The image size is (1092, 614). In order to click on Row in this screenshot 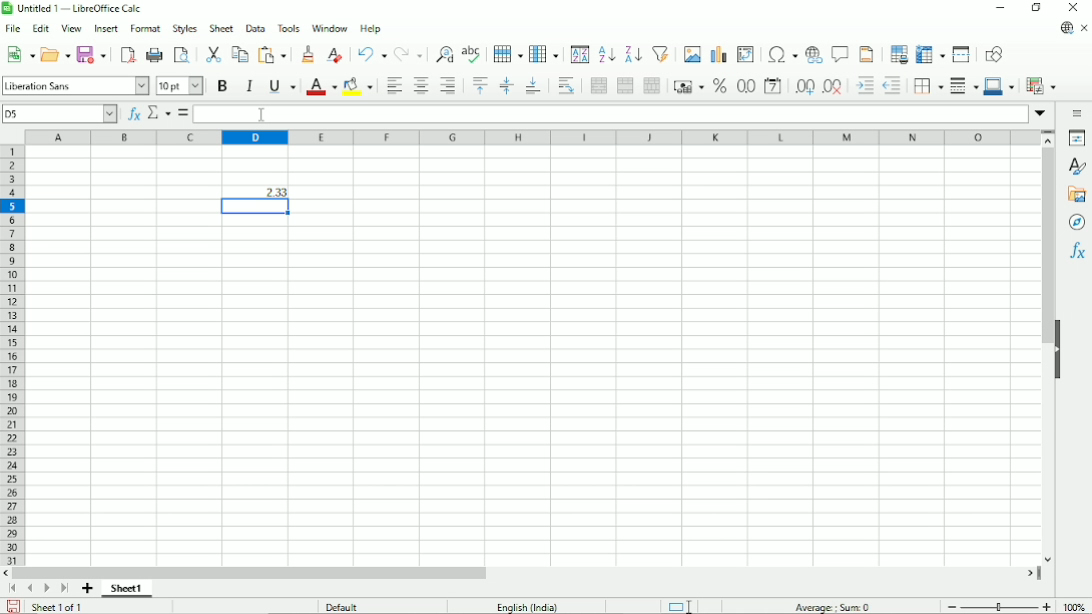, I will do `click(508, 53)`.